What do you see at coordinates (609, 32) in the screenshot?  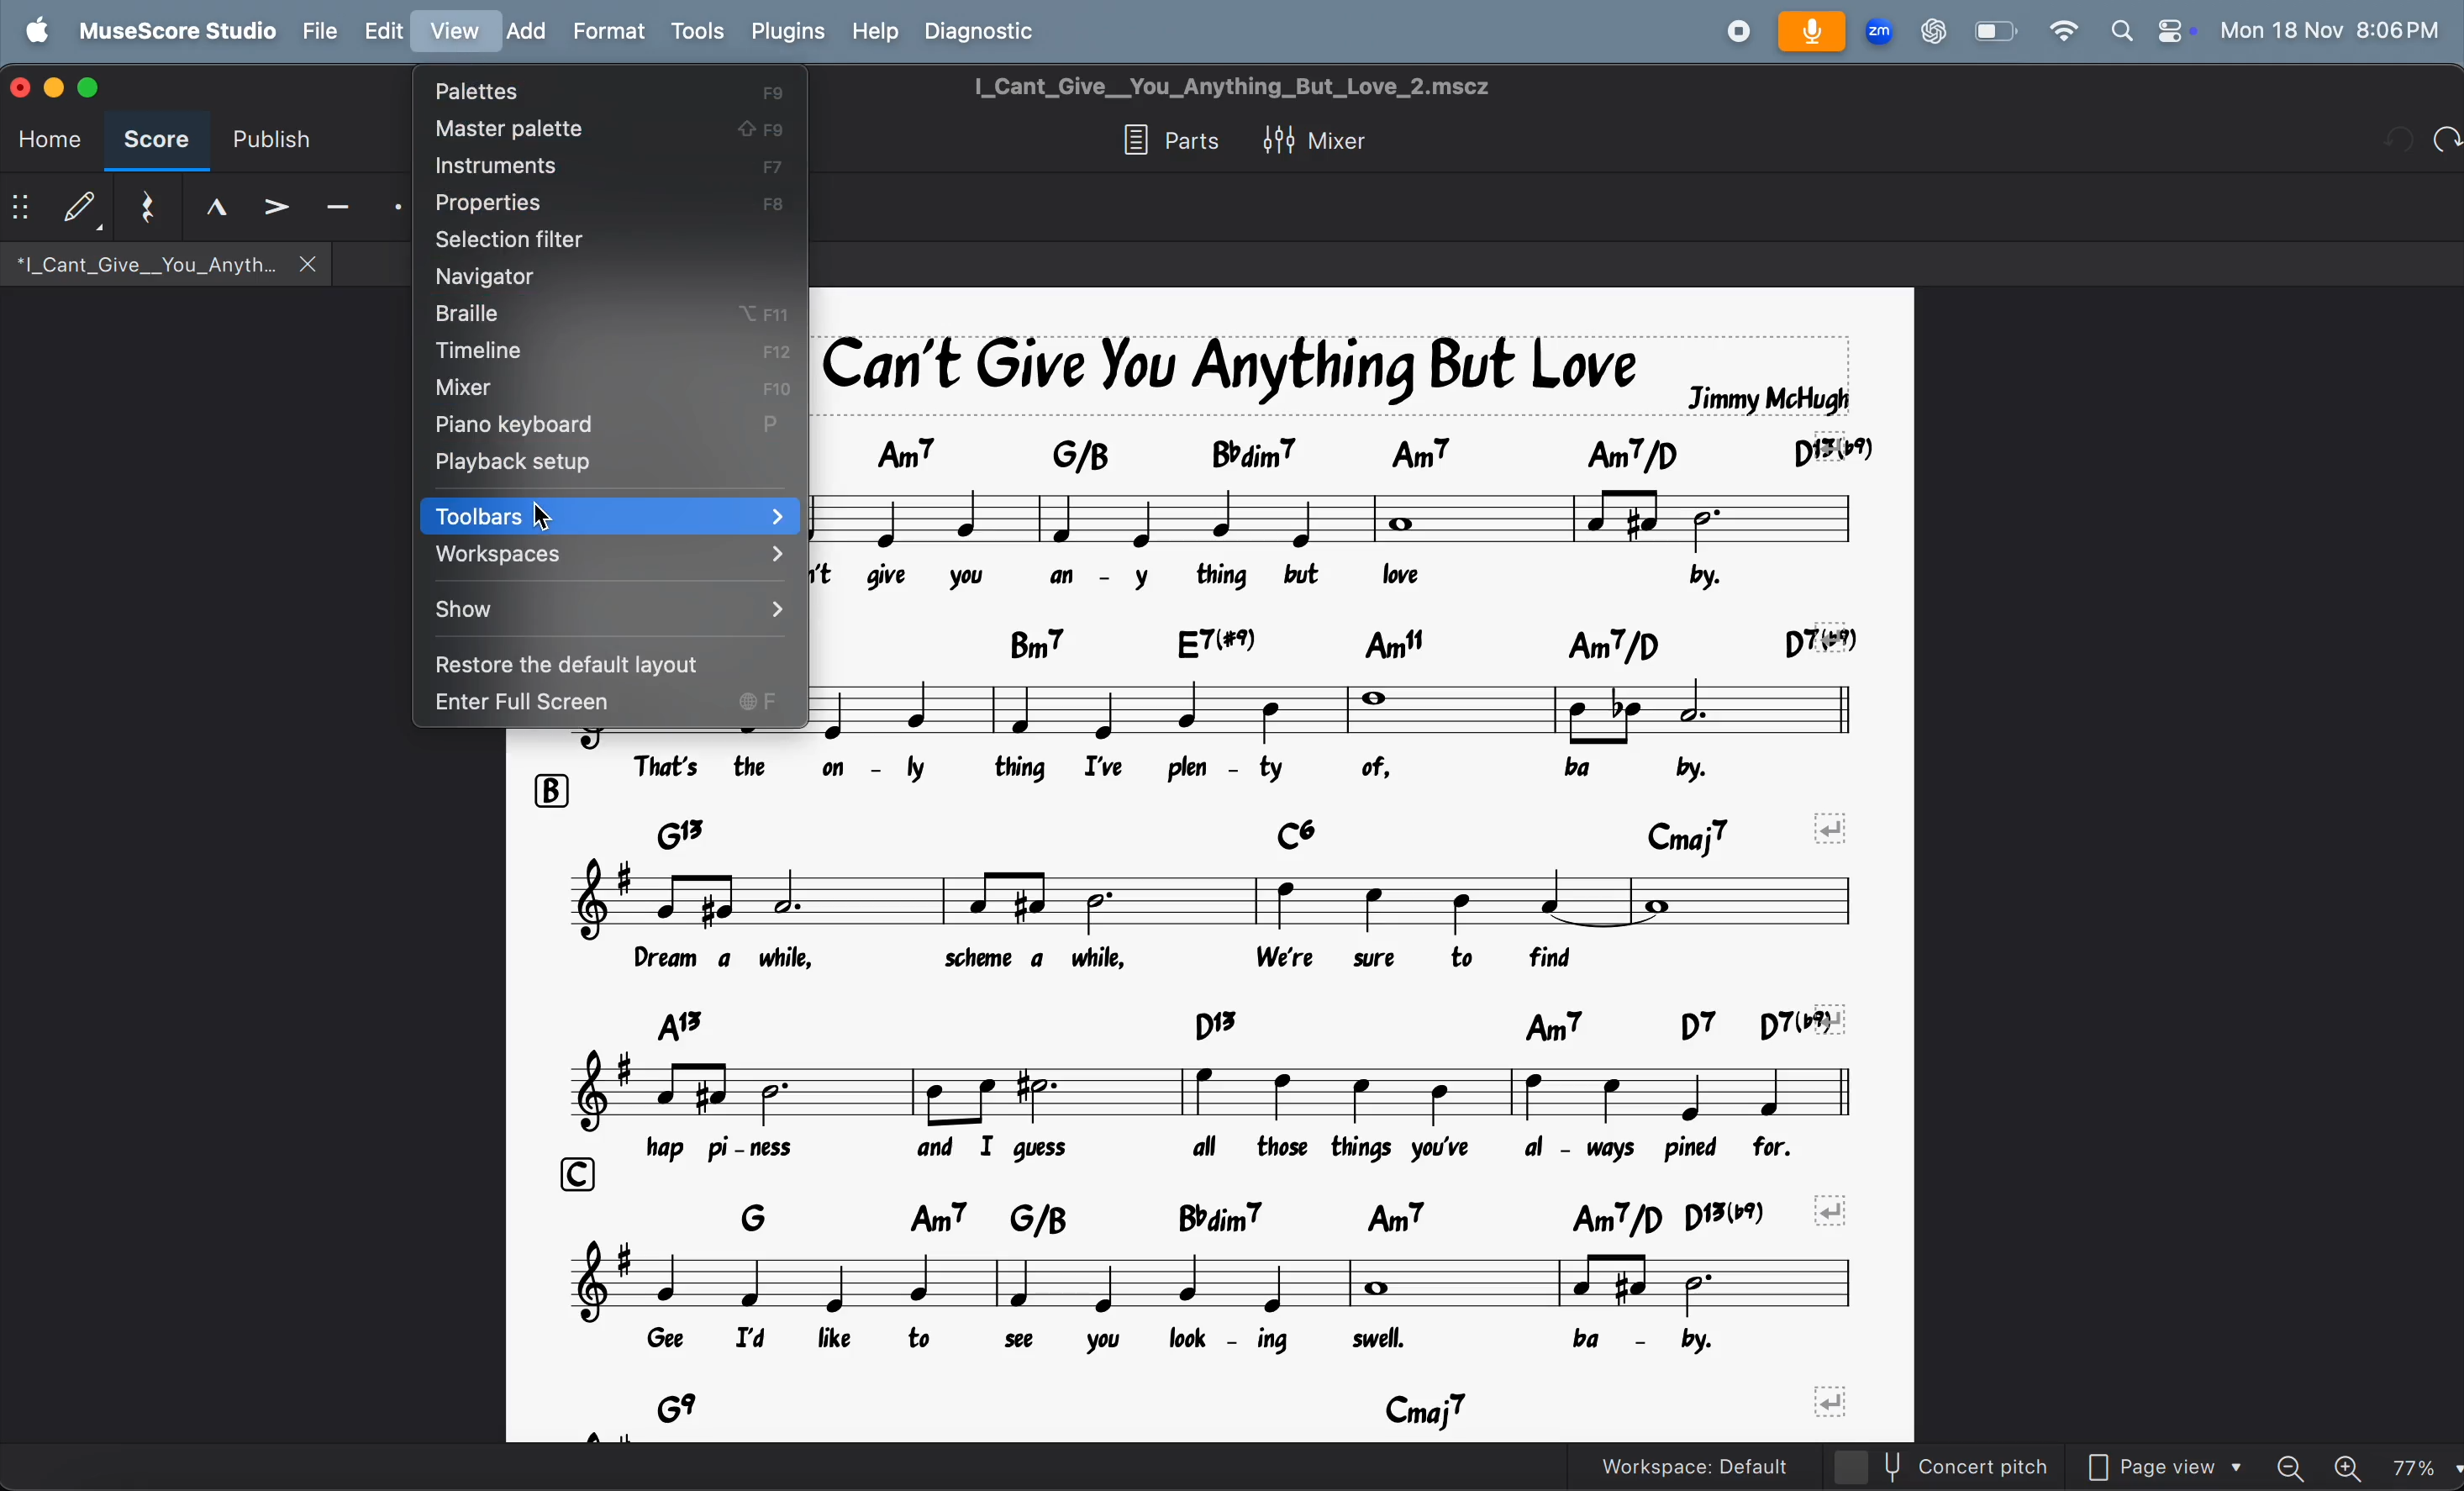 I see `format` at bounding box center [609, 32].